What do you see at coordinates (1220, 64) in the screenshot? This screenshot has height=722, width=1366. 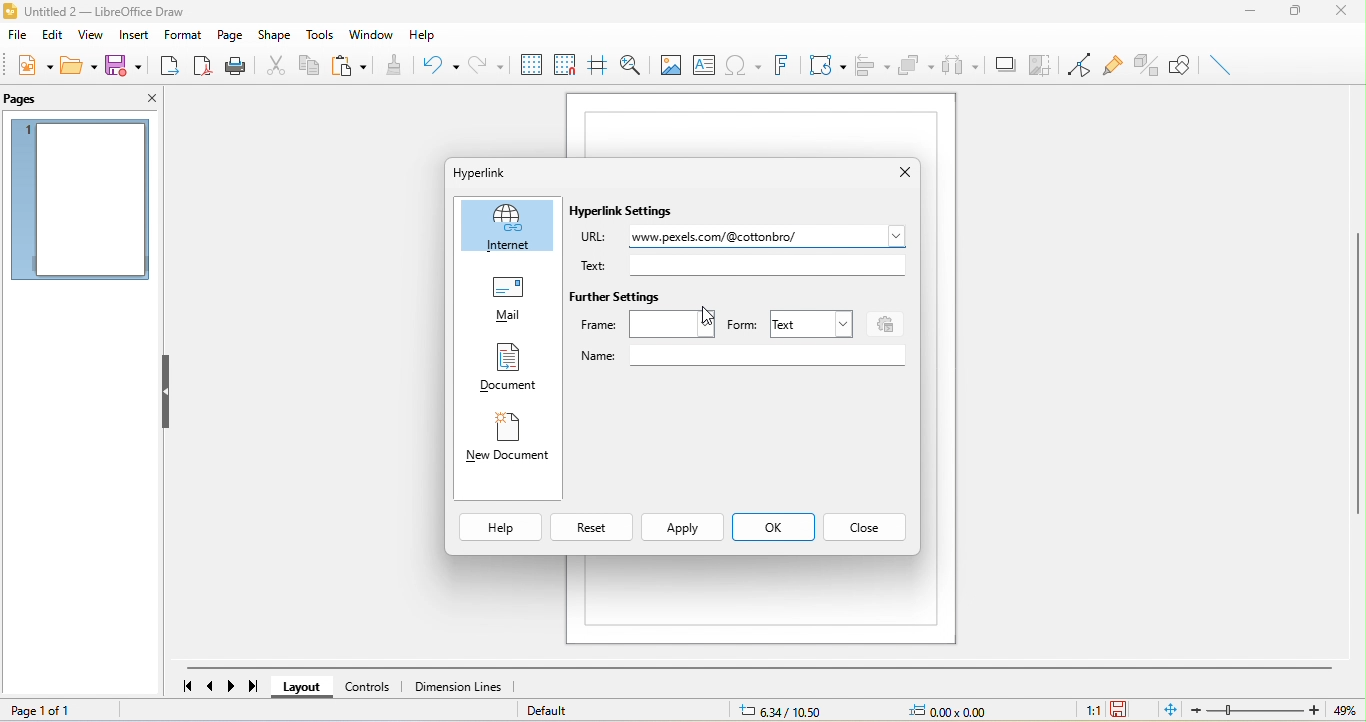 I see `insert line` at bounding box center [1220, 64].